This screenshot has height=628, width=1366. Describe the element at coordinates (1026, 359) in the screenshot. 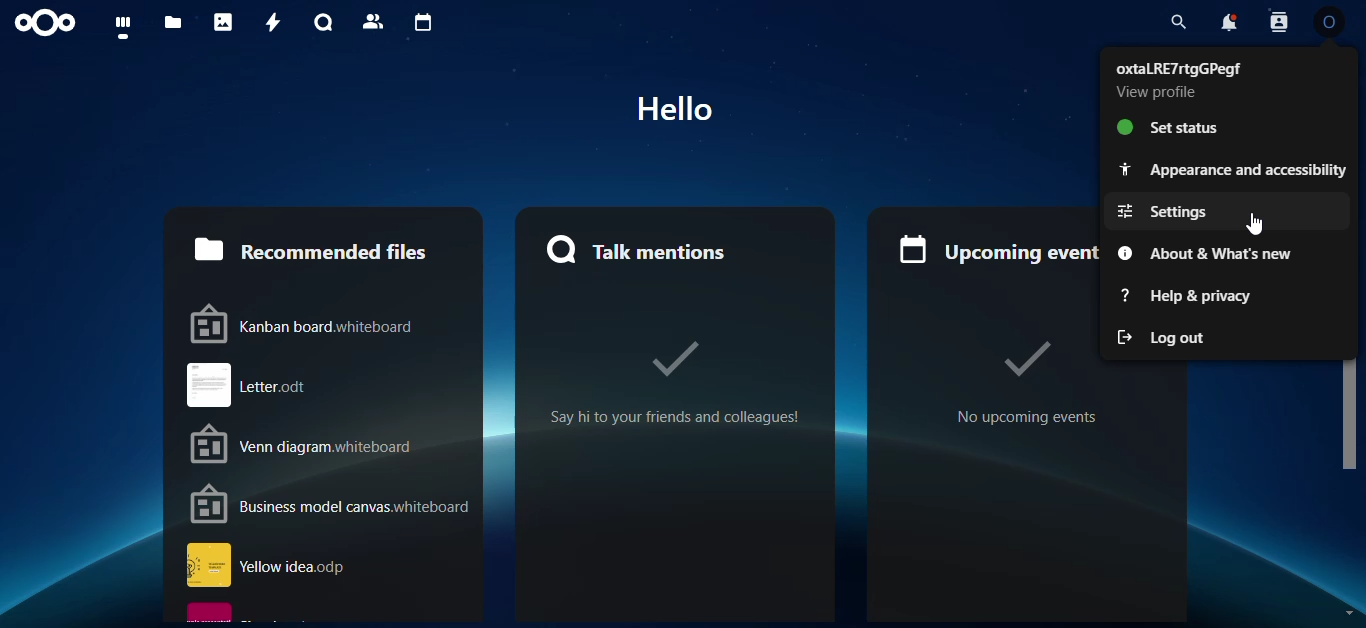

I see `Tick mark` at that location.